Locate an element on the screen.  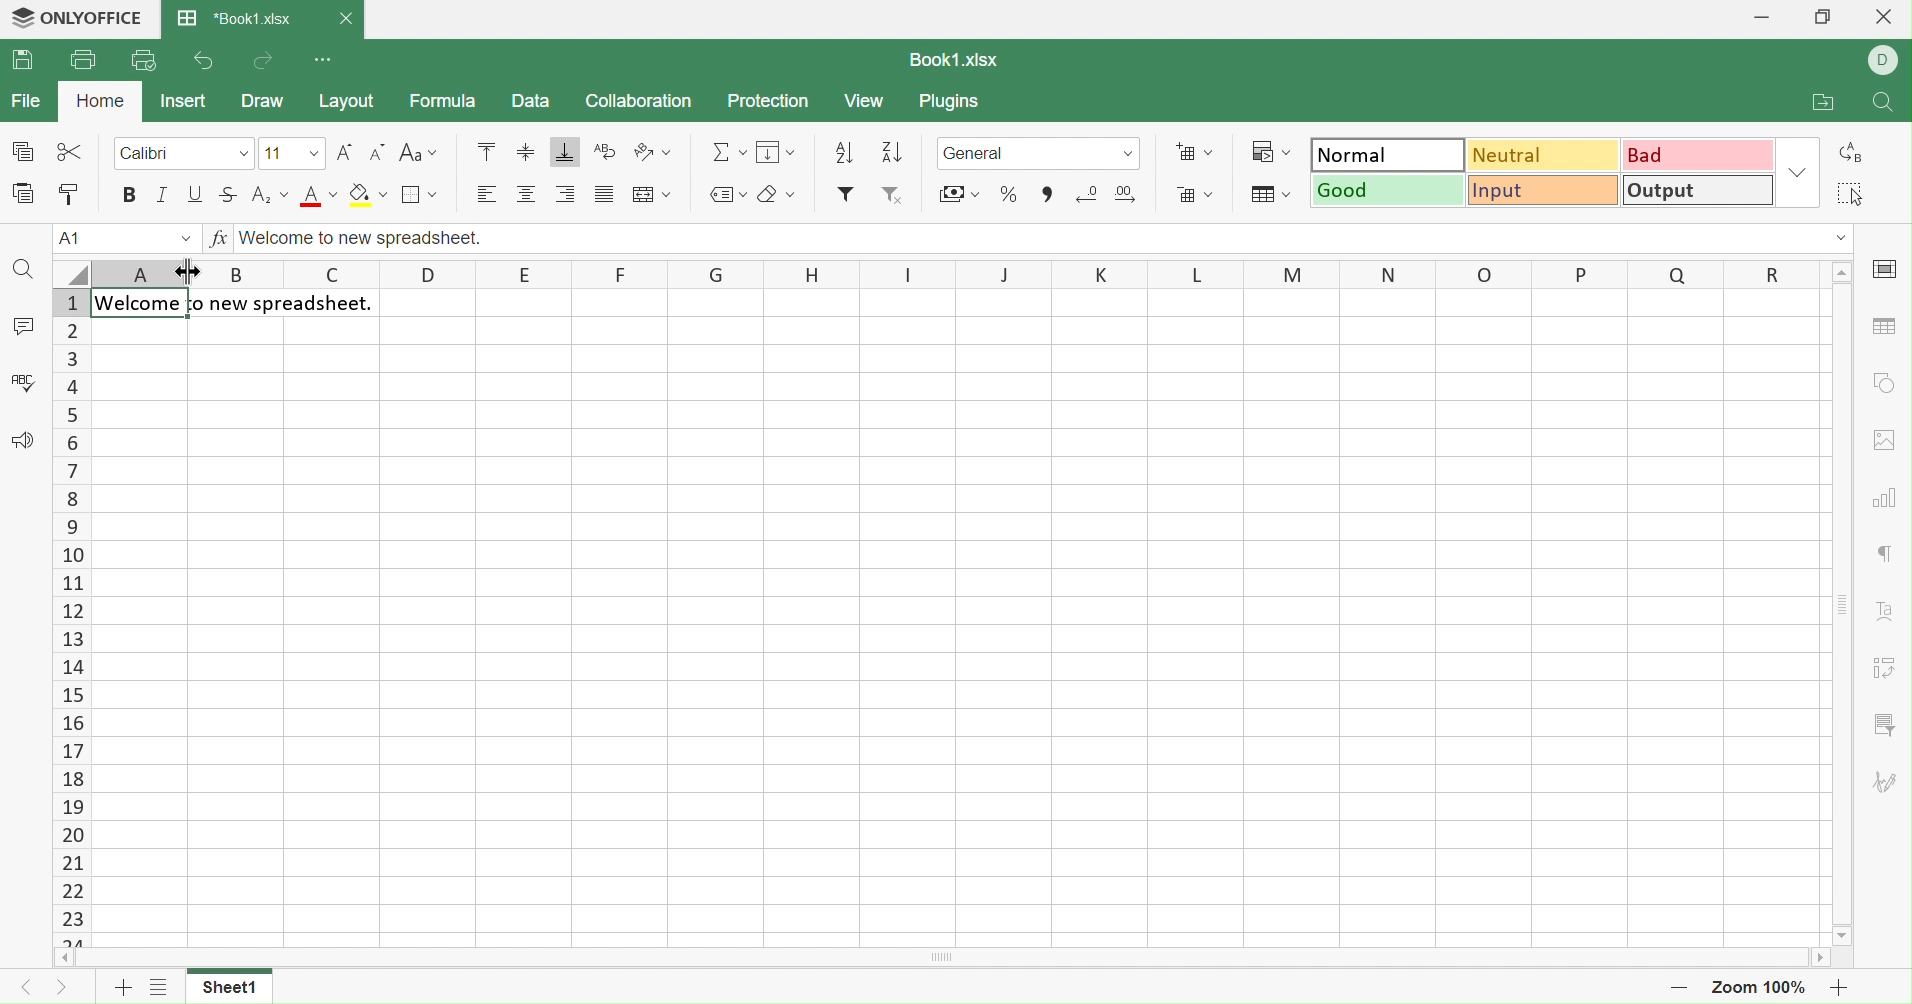
Fill is located at coordinates (778, 150).